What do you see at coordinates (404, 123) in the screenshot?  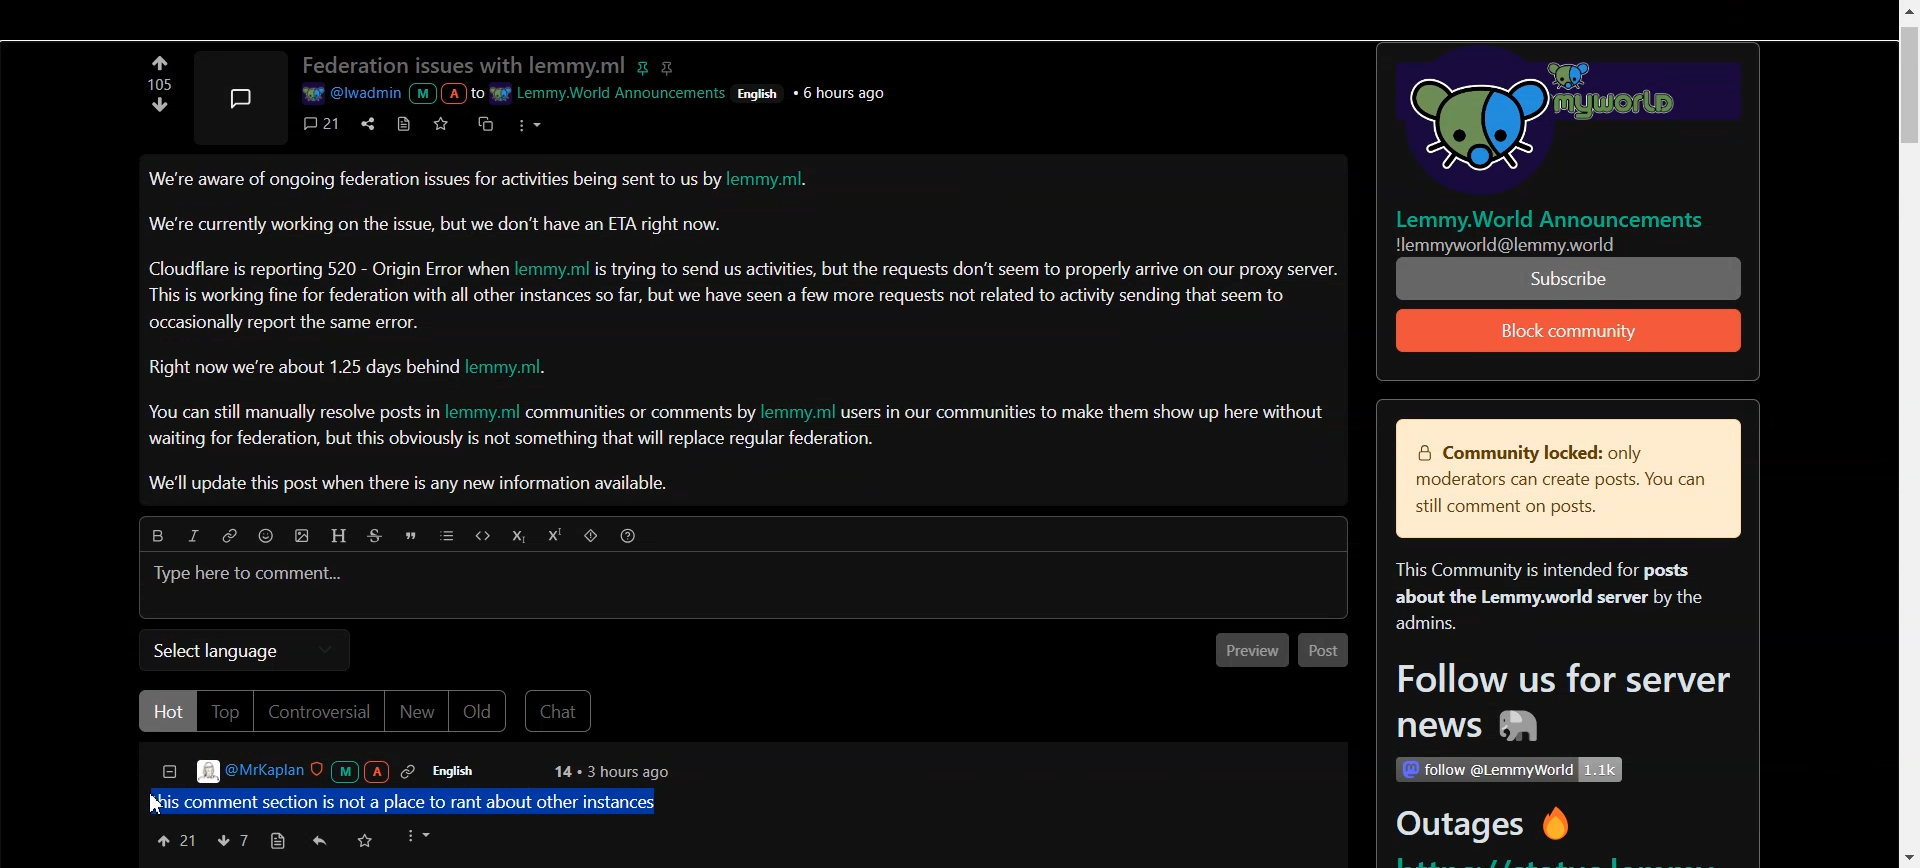 I see `view source` at bounding box center [404, 123].